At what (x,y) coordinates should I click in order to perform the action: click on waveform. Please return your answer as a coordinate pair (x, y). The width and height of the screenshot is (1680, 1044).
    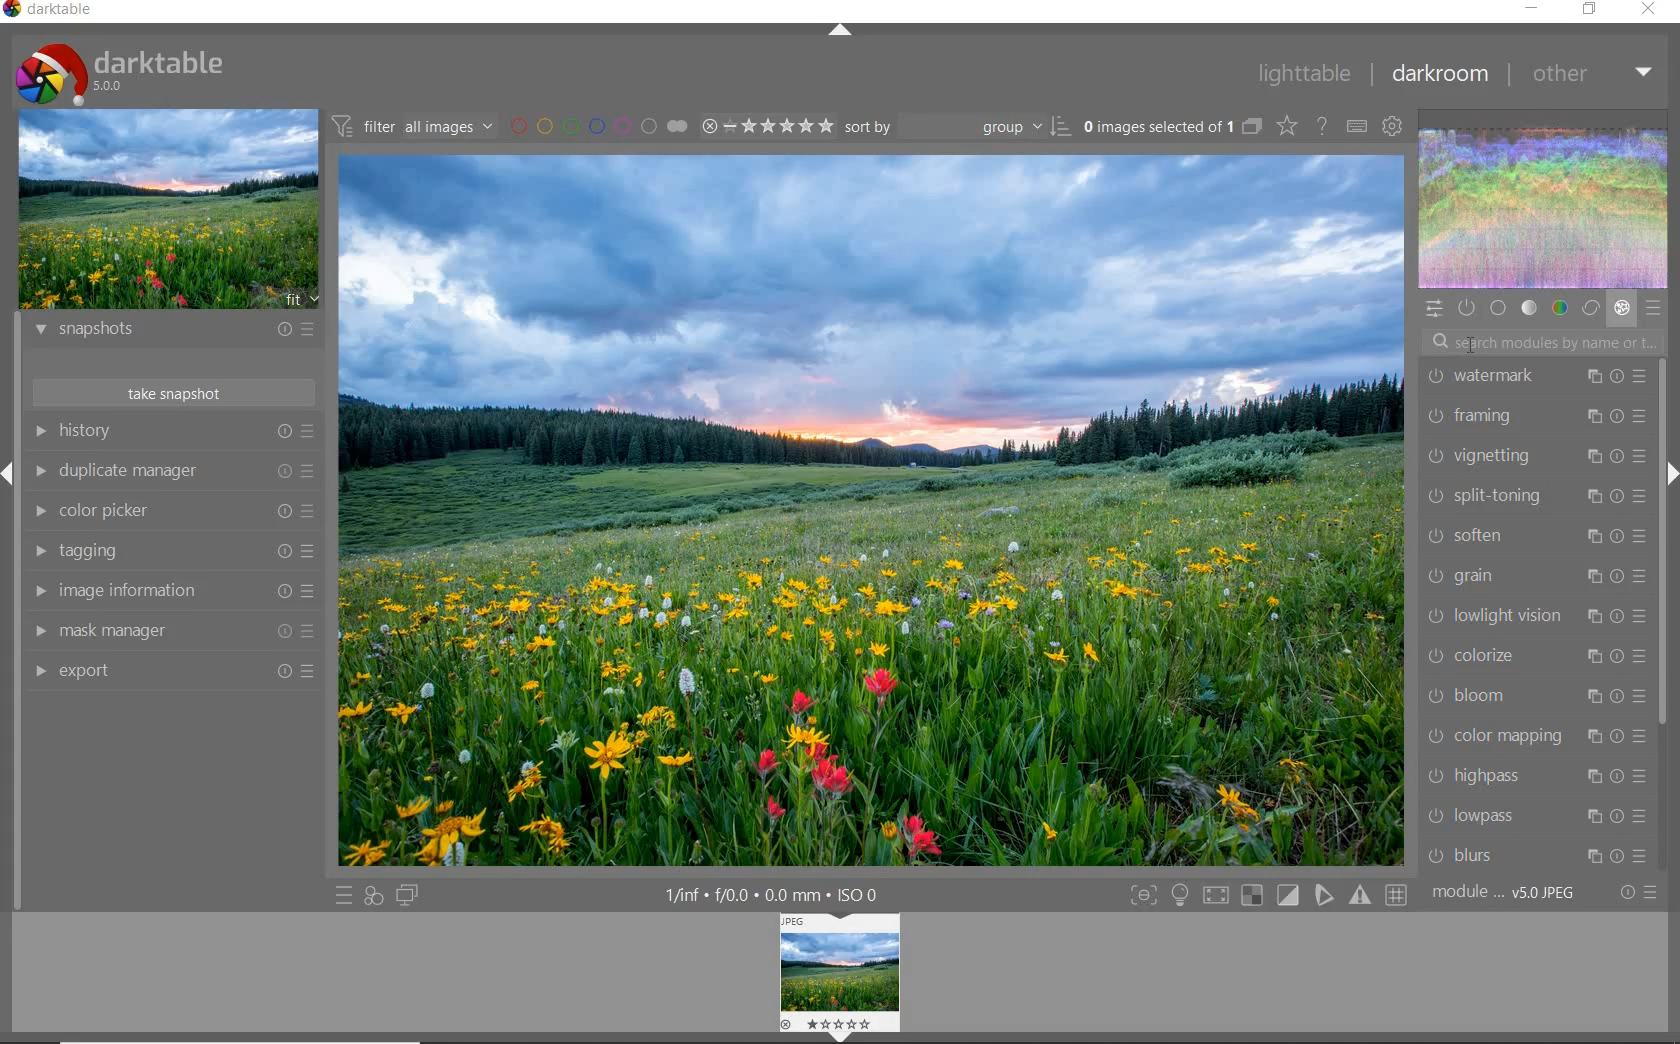
    Looking at the image, I should click on (1544, 207).